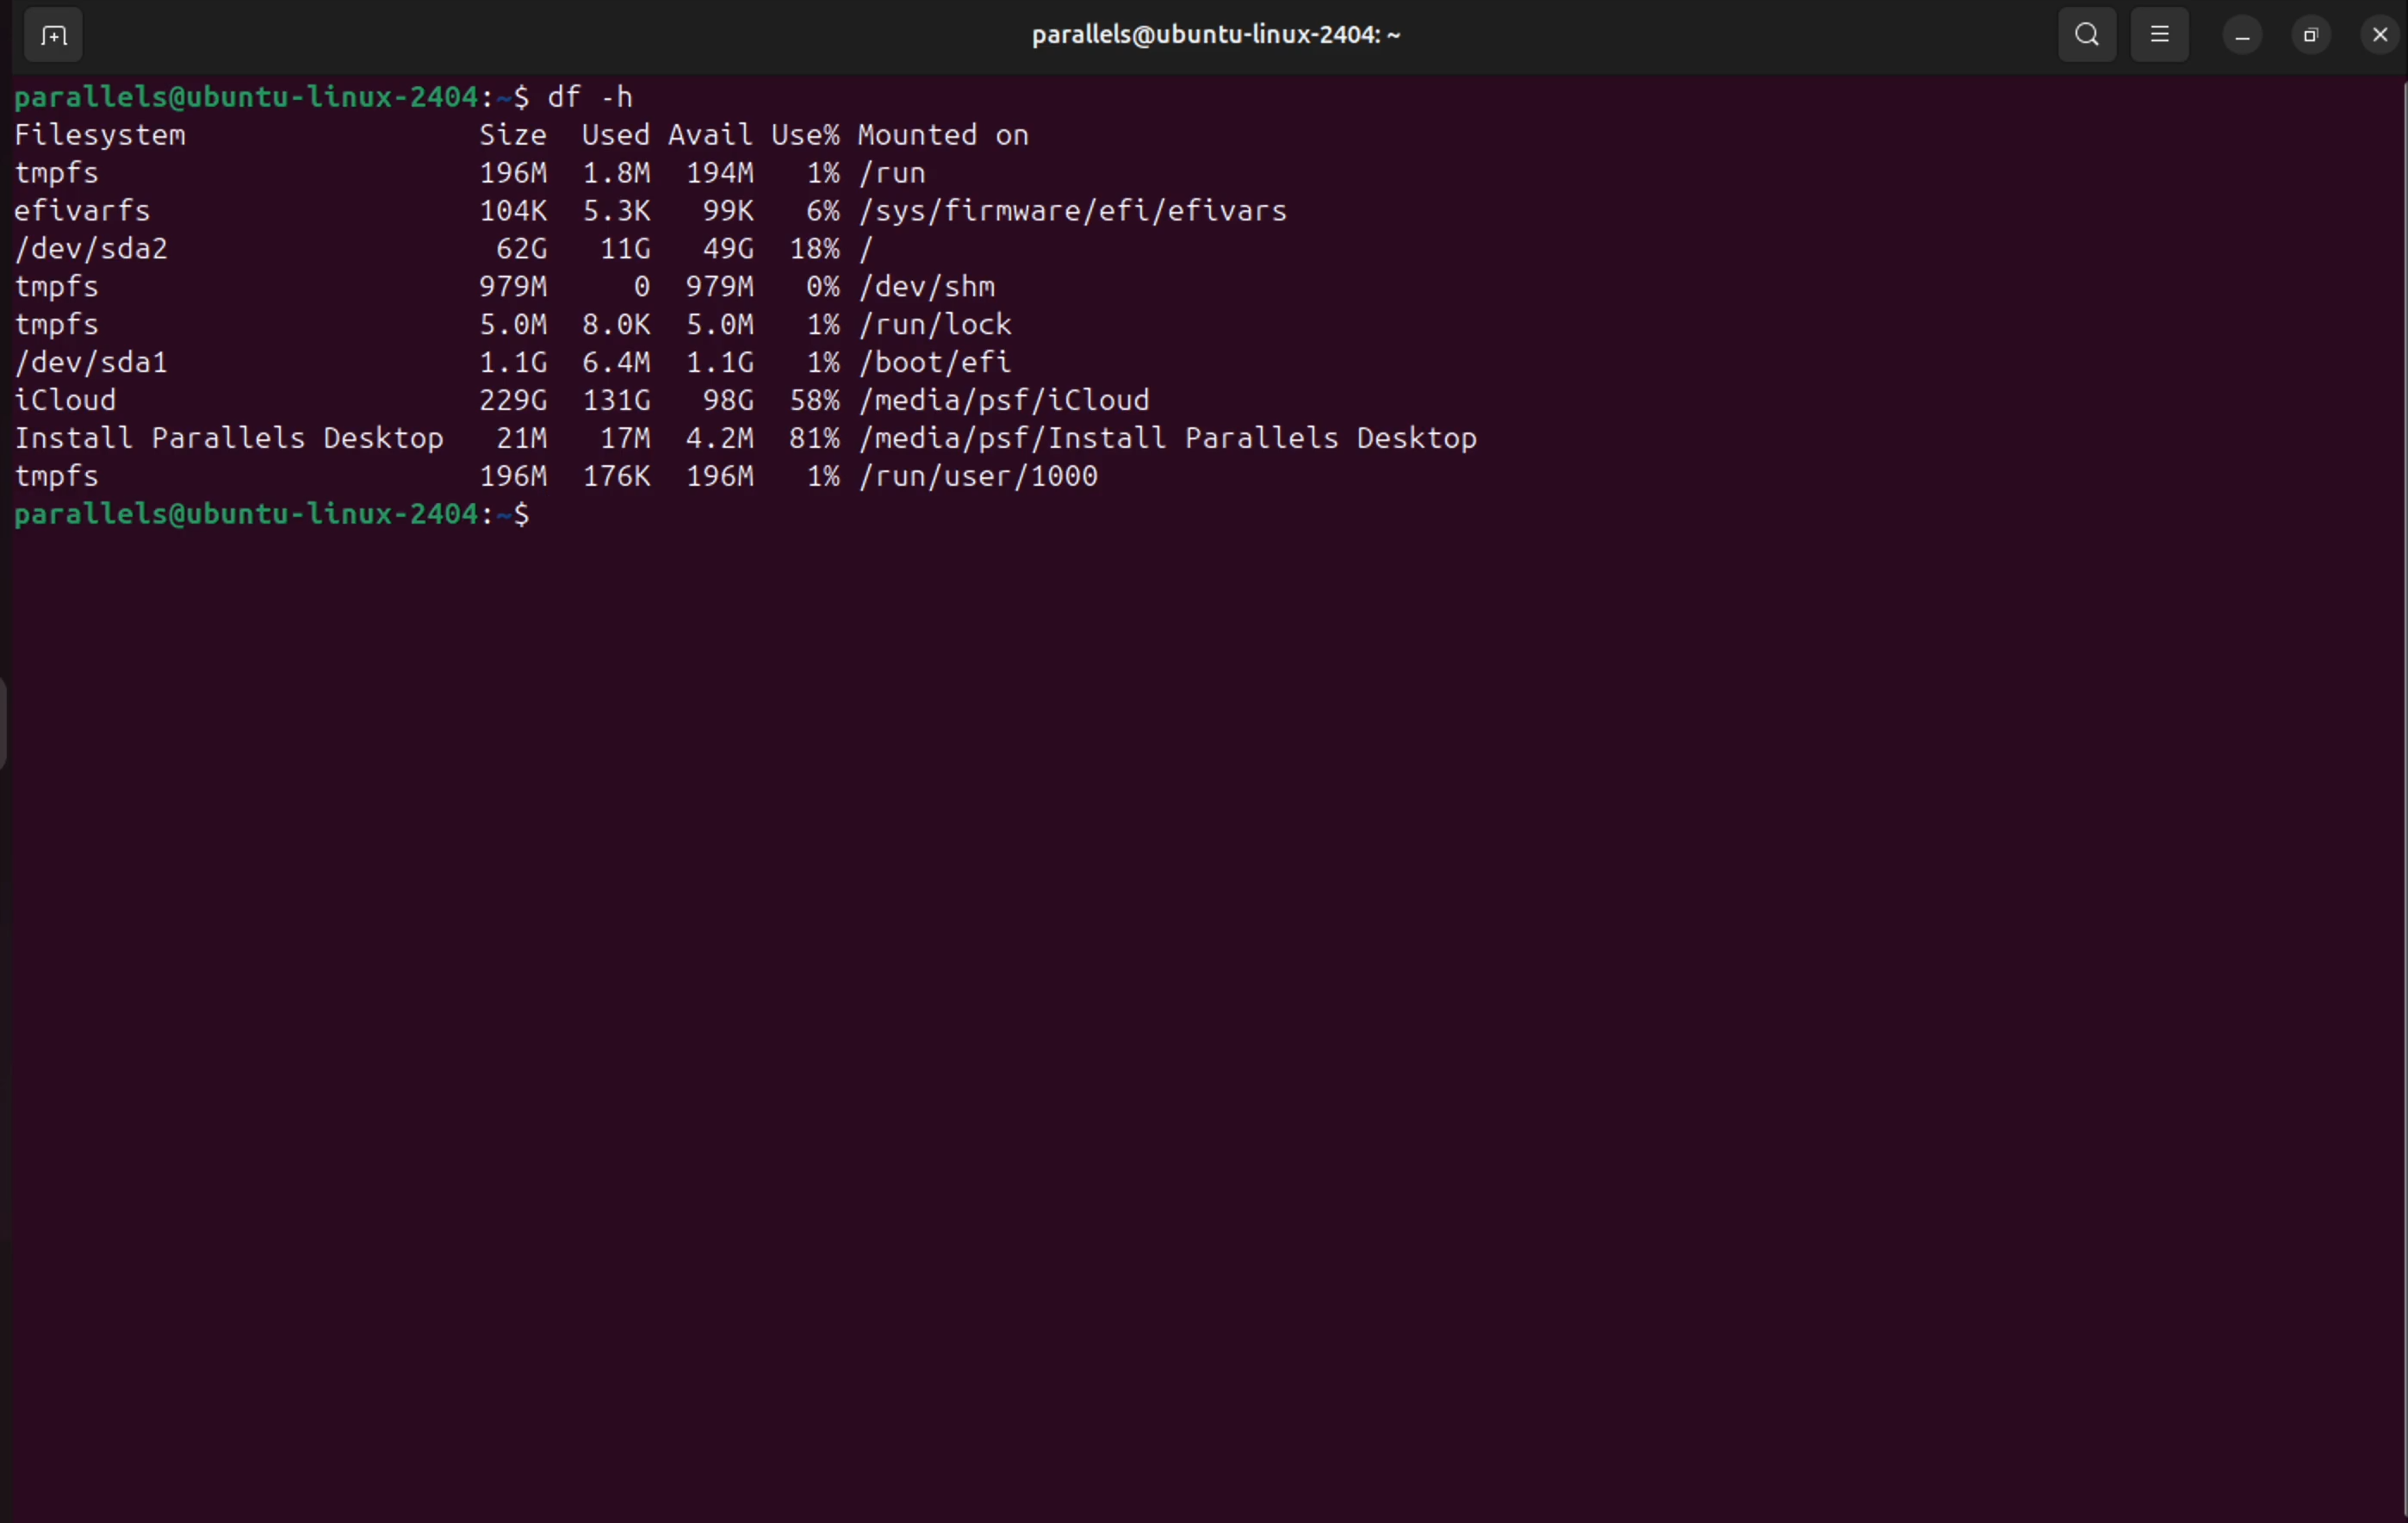 The width and height of the screenshot is (2408, 1523). What do you see at coordinates (708, 129) in the screenshot?
I see `Avail user` at bounding box center [708, 129].